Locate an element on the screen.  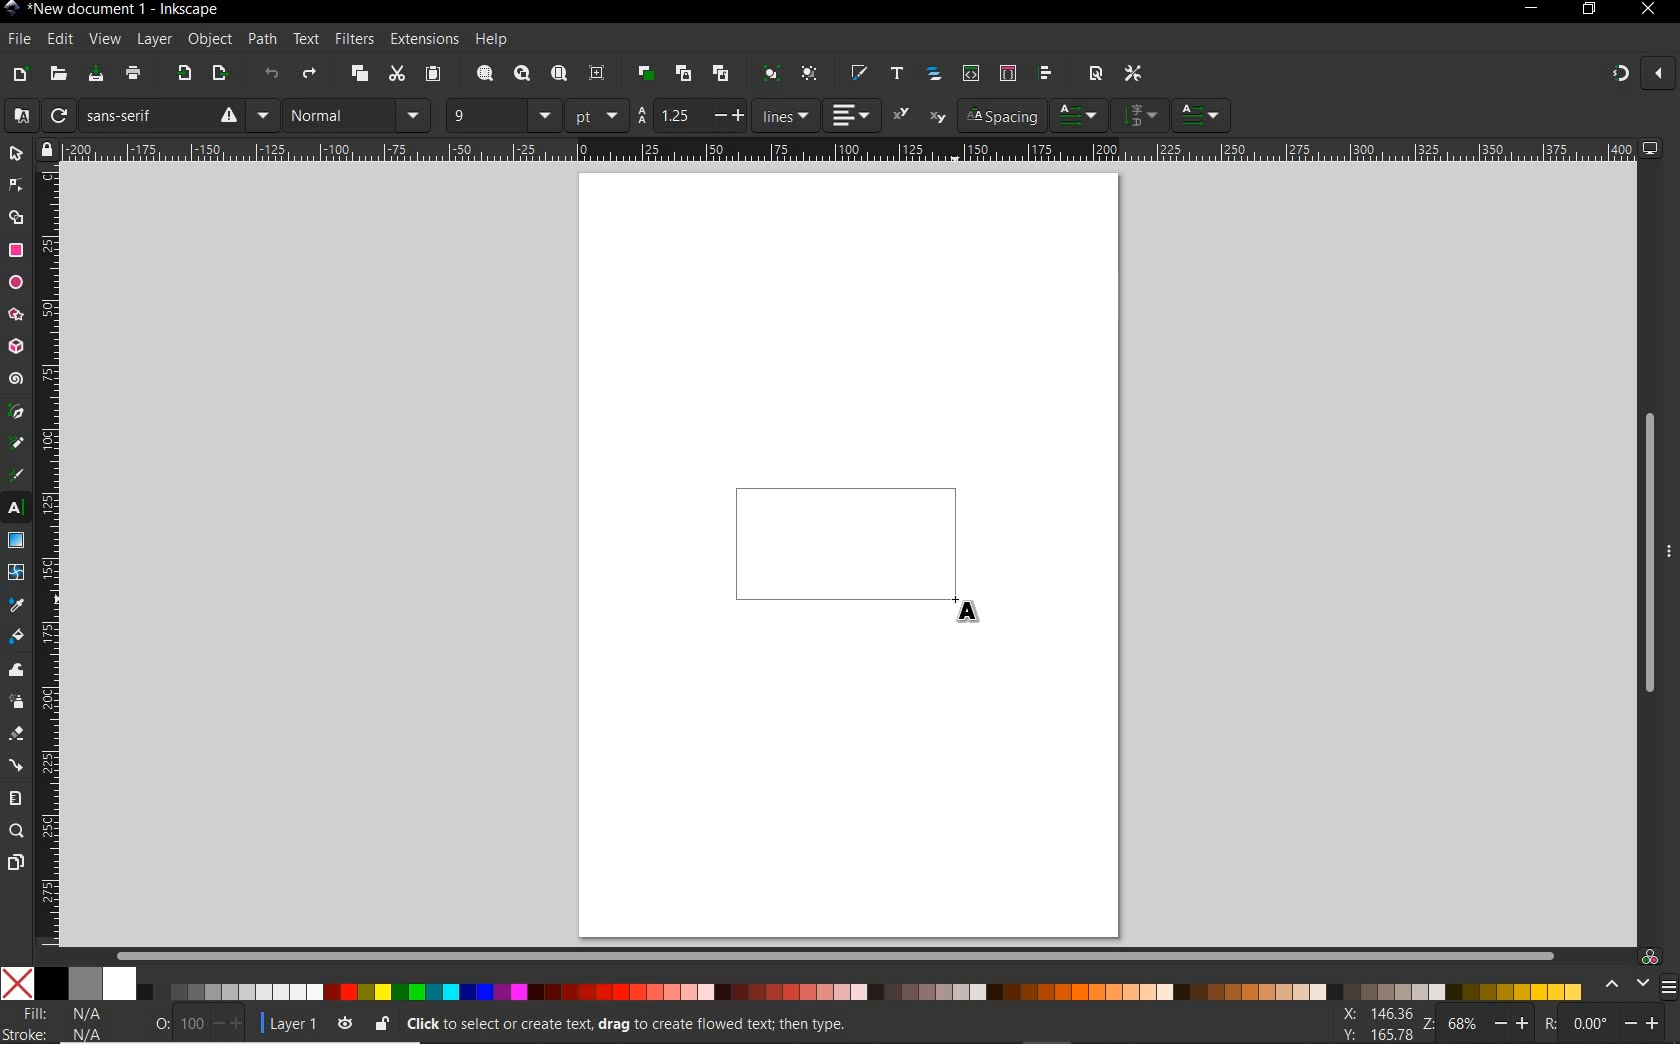
Mesh Tool is located at coordinates (17, 572).